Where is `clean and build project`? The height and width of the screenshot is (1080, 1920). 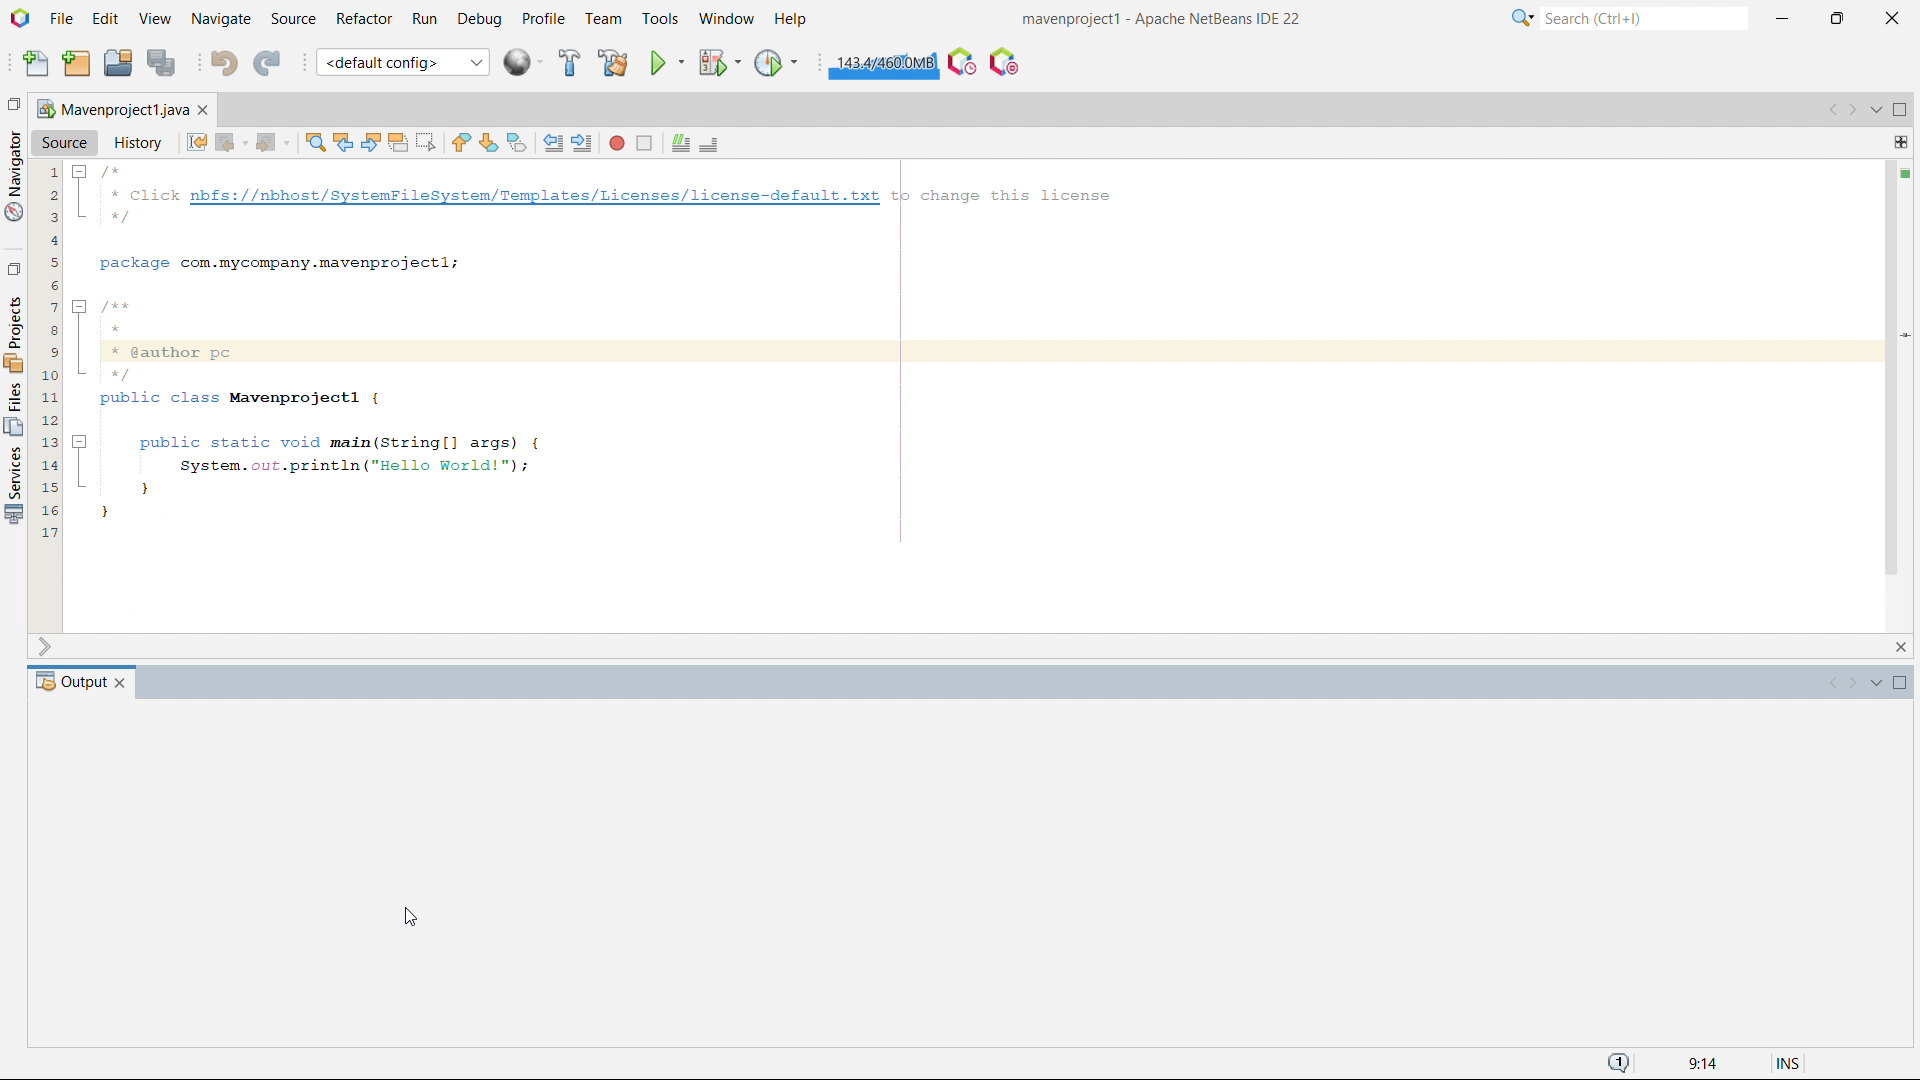
clean and build project is located at coordinates (612, 62).